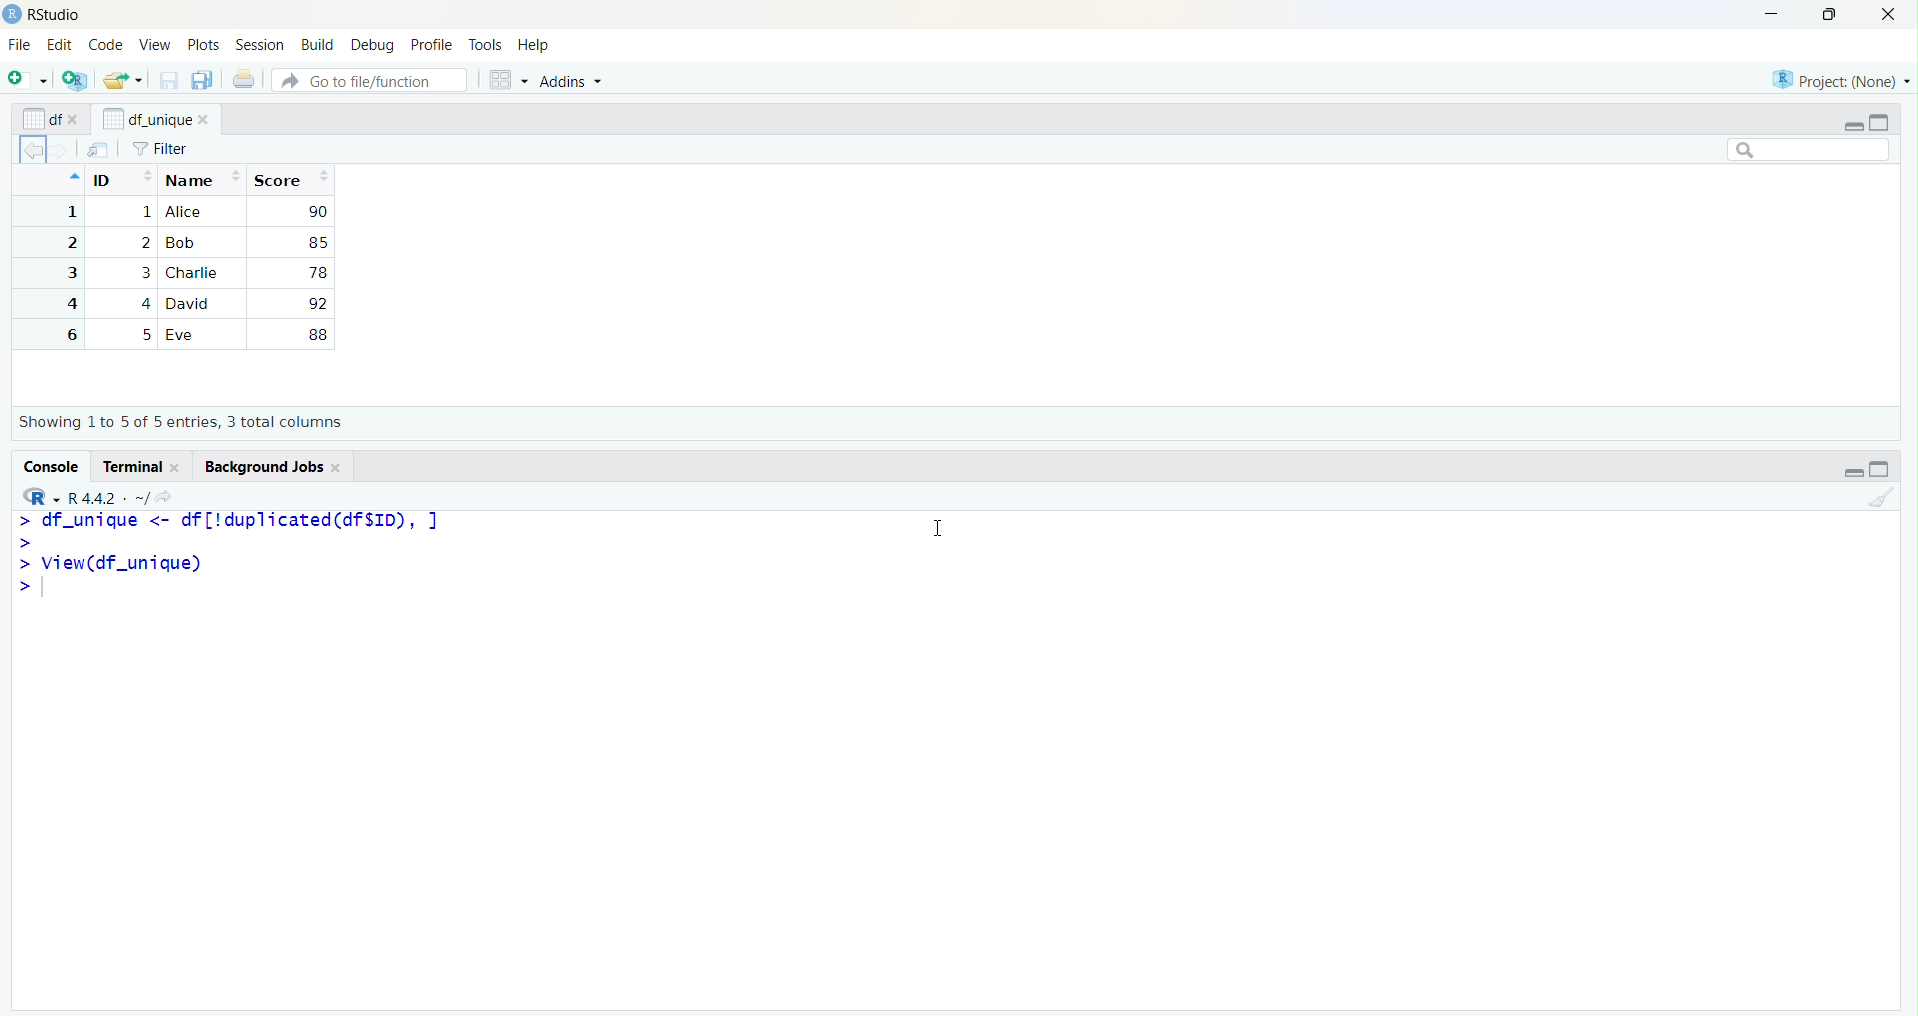  What do you see at coordinates (193, 273) in the screenshot?
I see `Charlie` at bounding box center [193, 273].